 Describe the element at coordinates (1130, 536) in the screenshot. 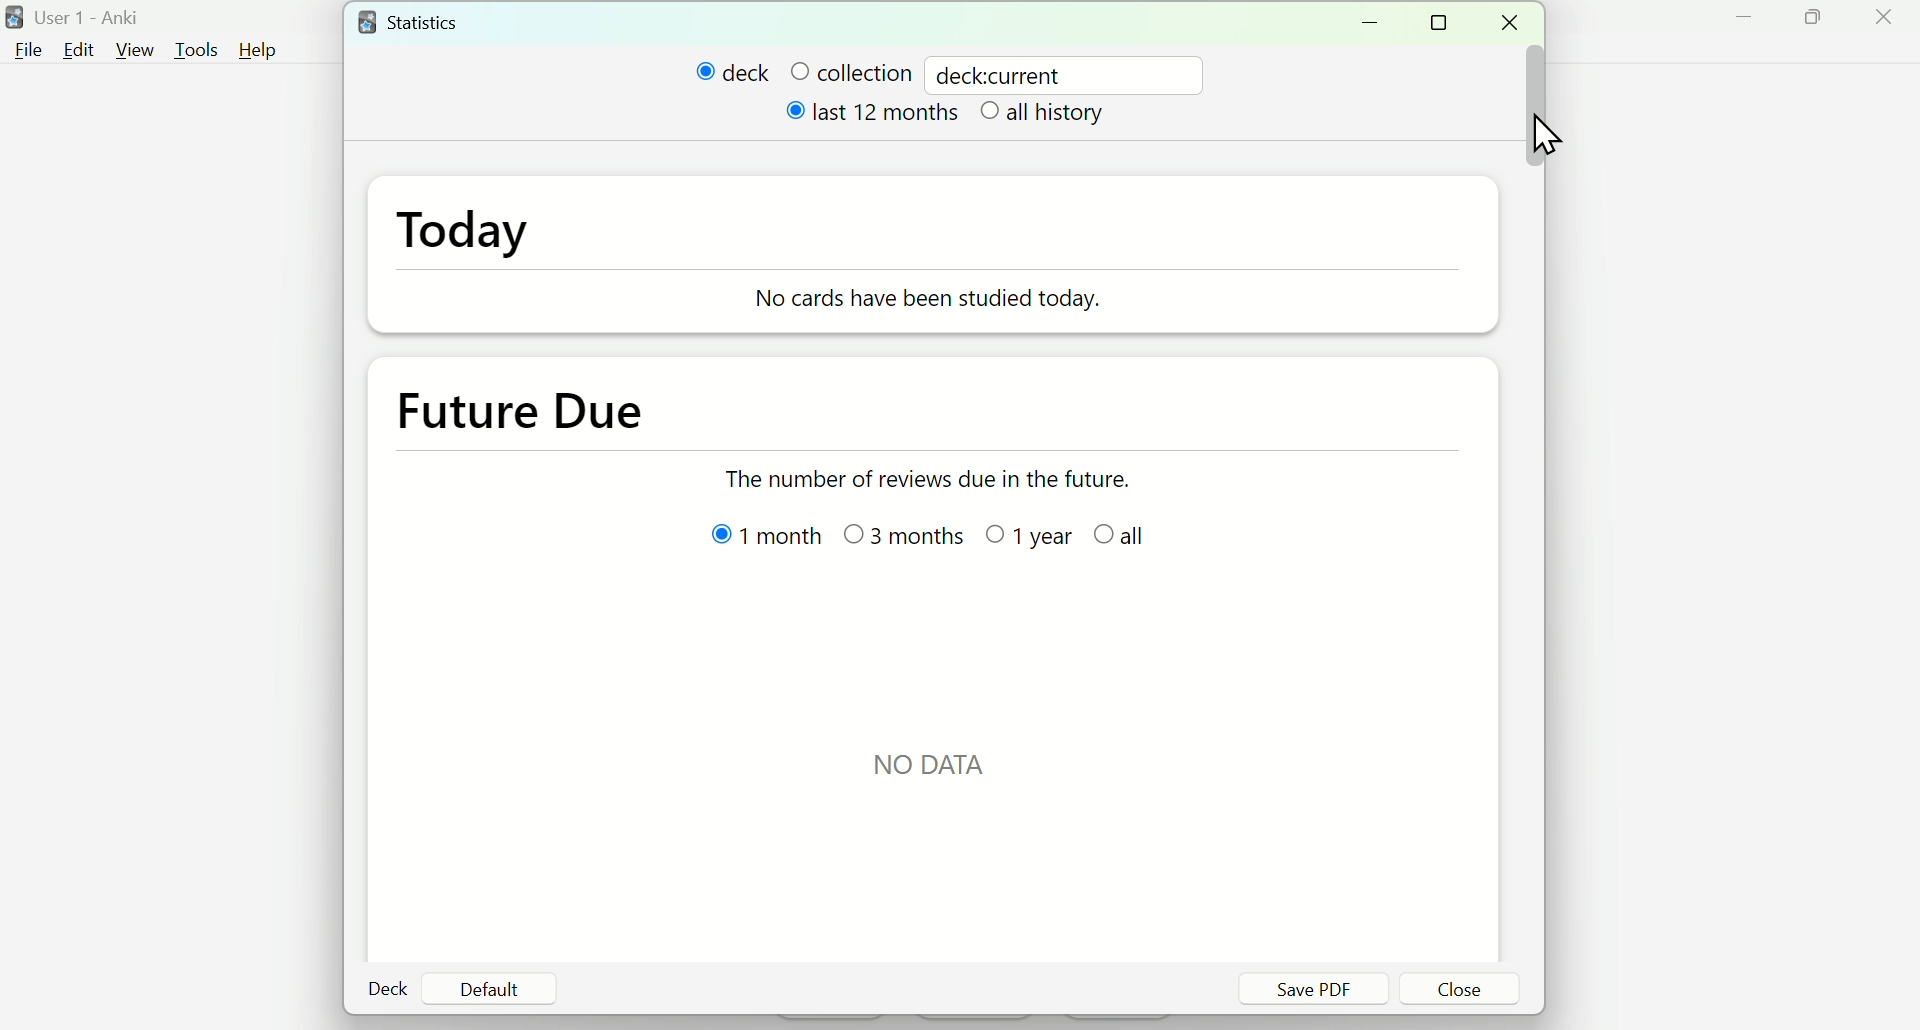

I see `all` at that location.